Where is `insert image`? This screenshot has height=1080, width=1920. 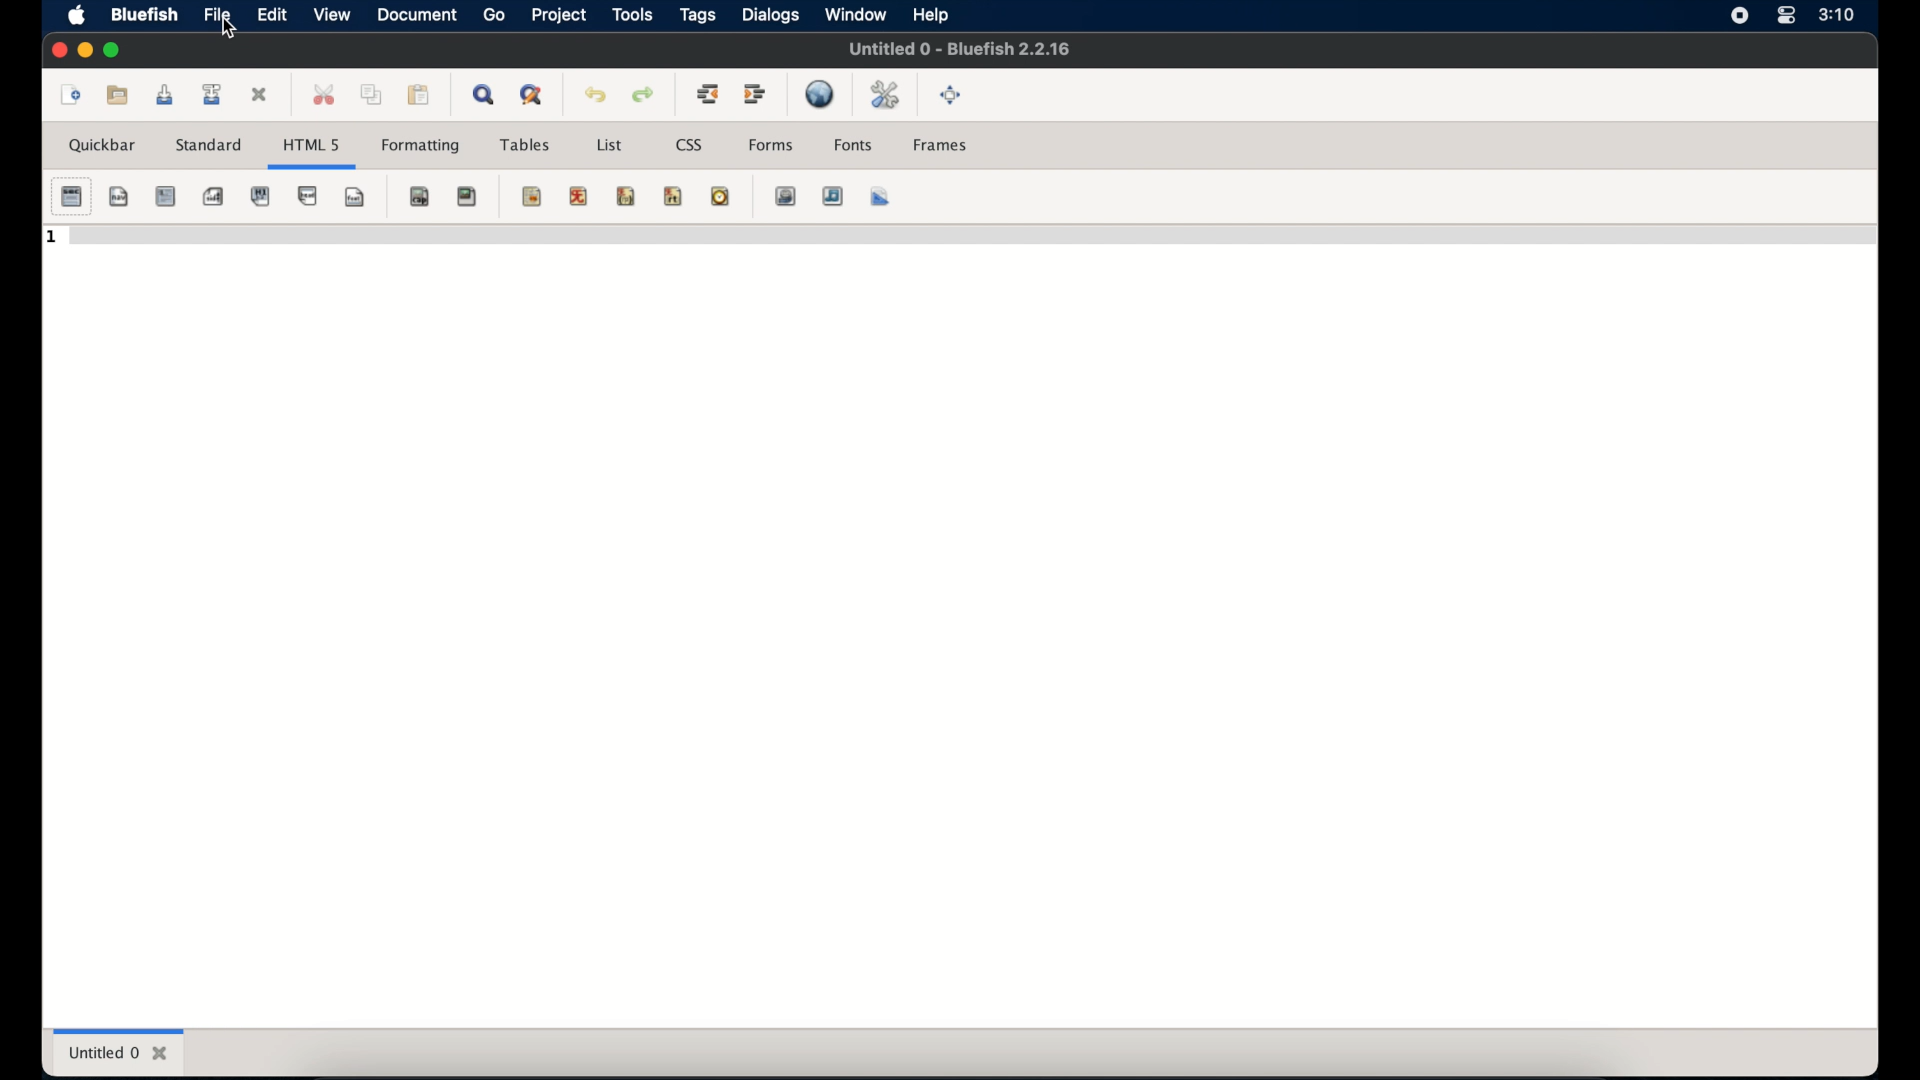 insert image is located at coordinates (768, 196).